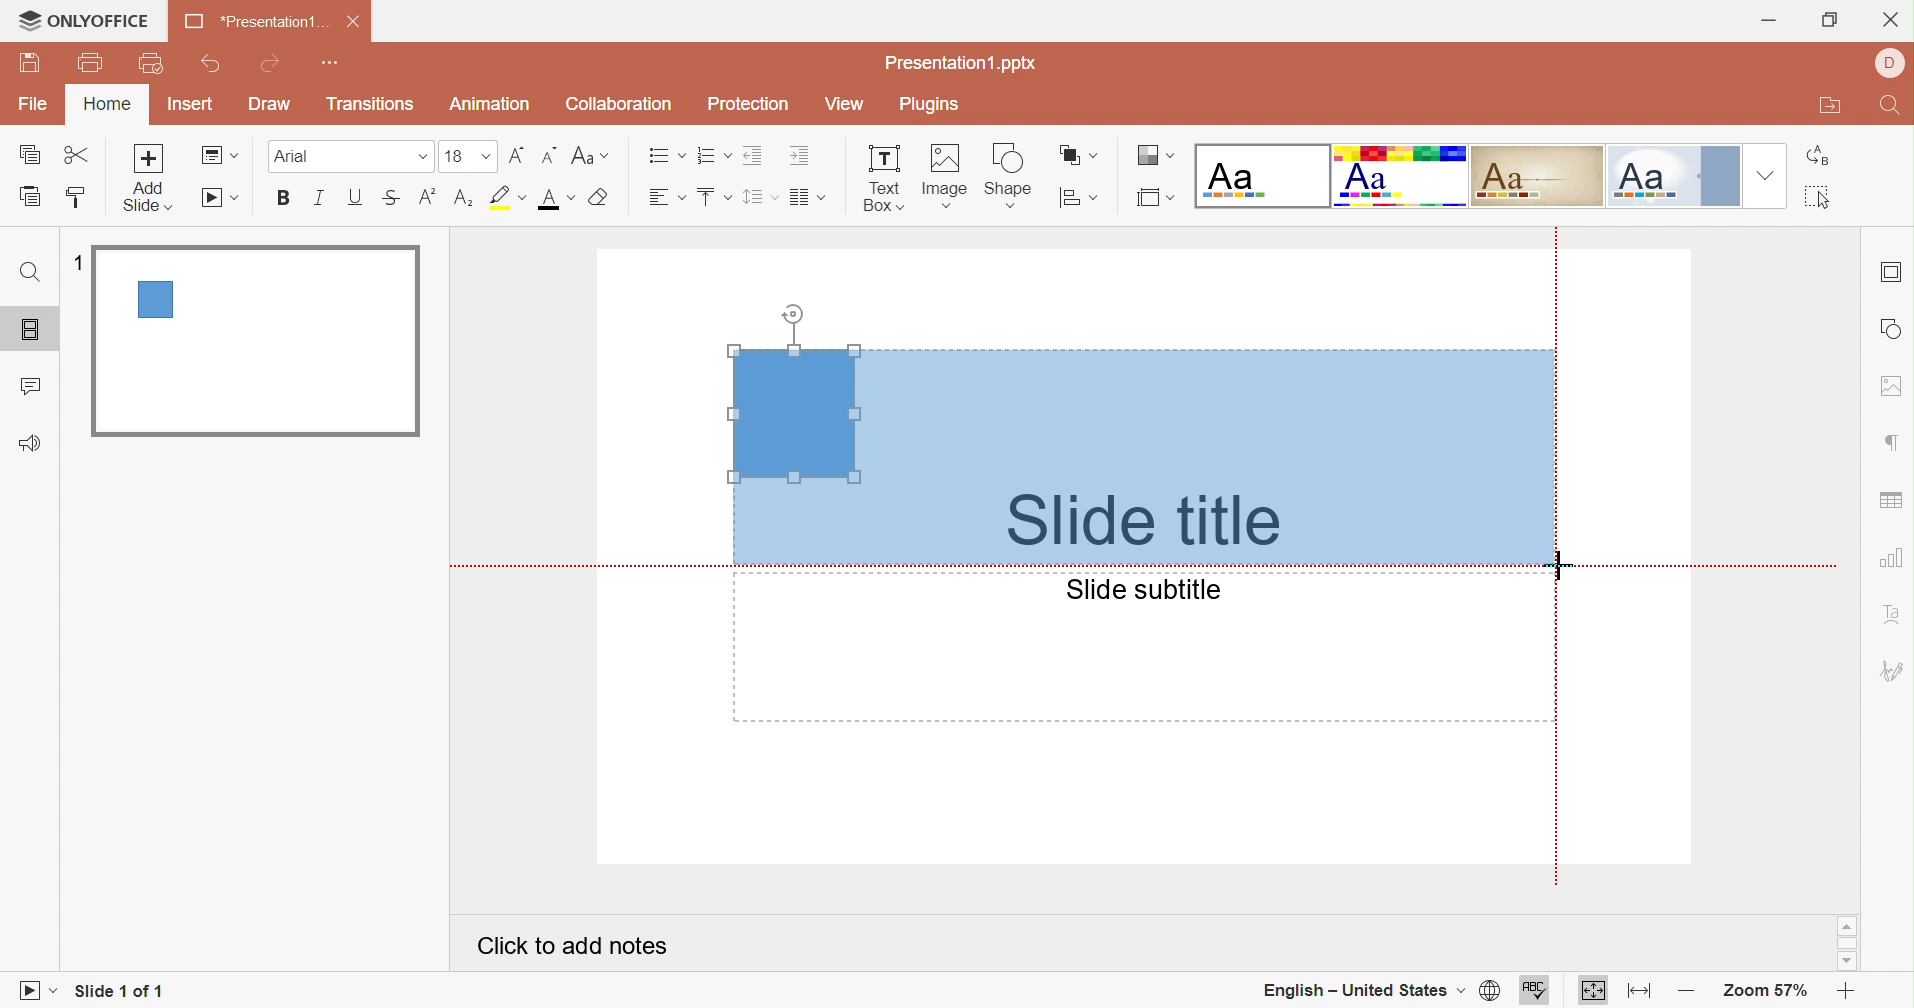 The height and width of the screenshot is (1008, 1914). Describe the element at coordinates (1135, 520) in the screenshot. I see `Slide title` at that location.